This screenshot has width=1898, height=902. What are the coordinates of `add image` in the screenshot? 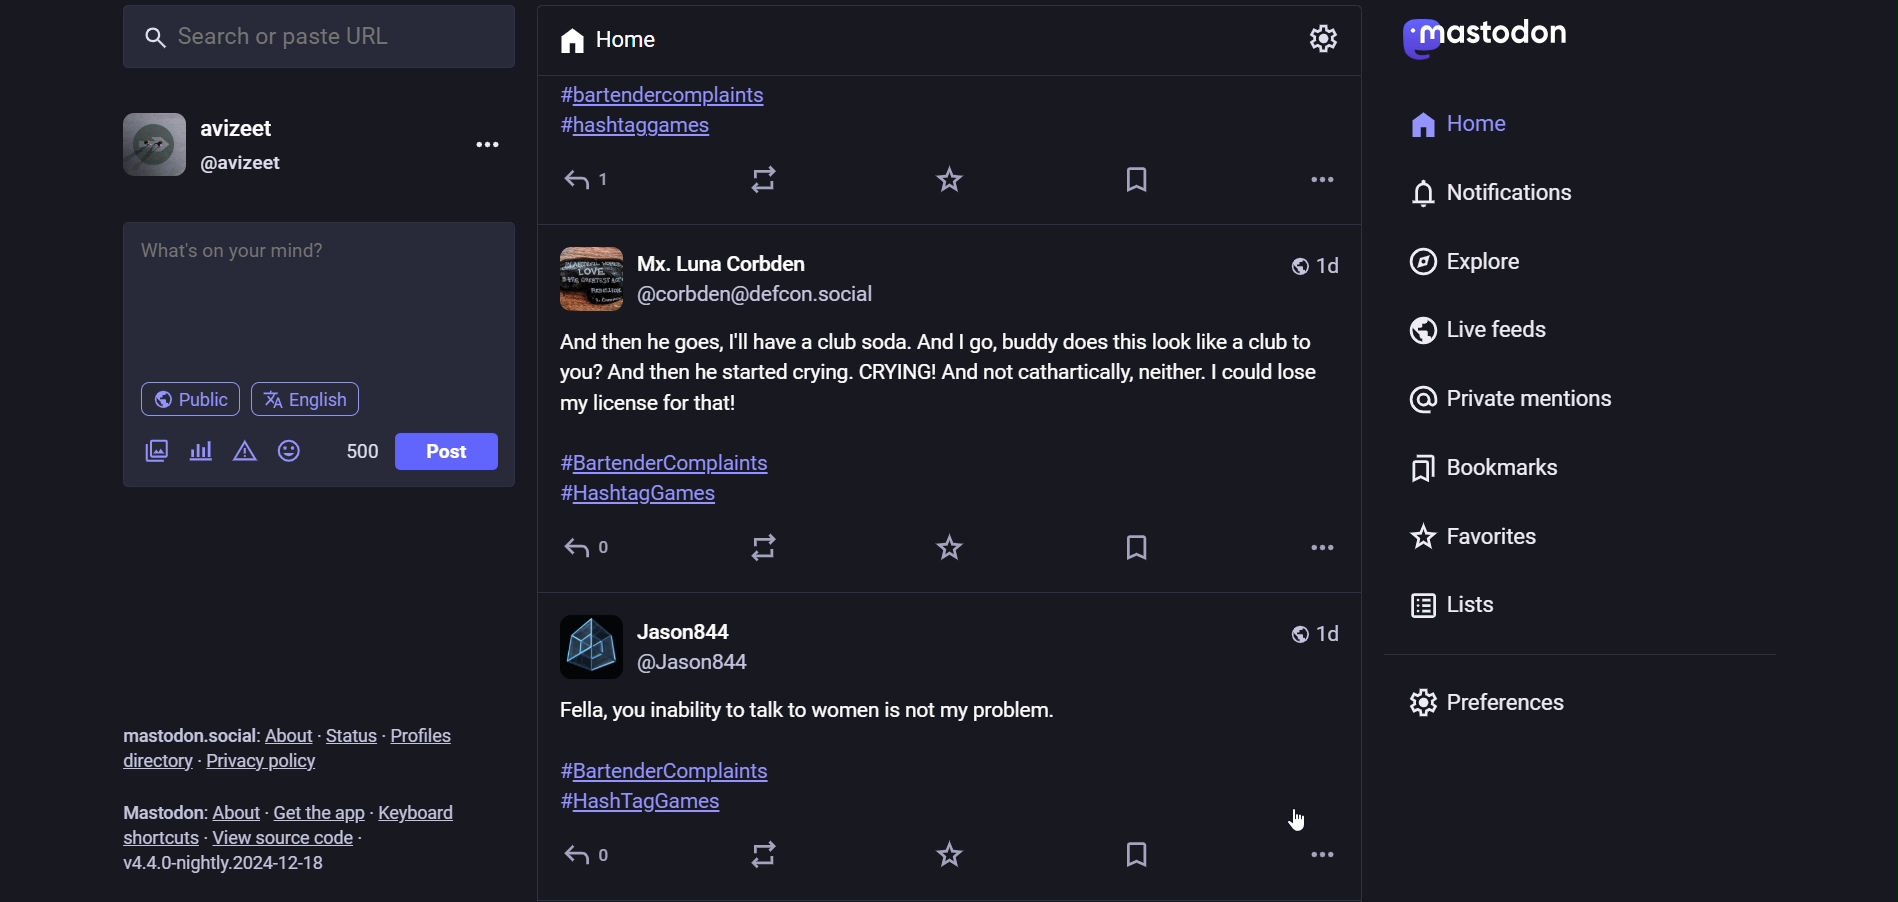 It's located at (157, 448).